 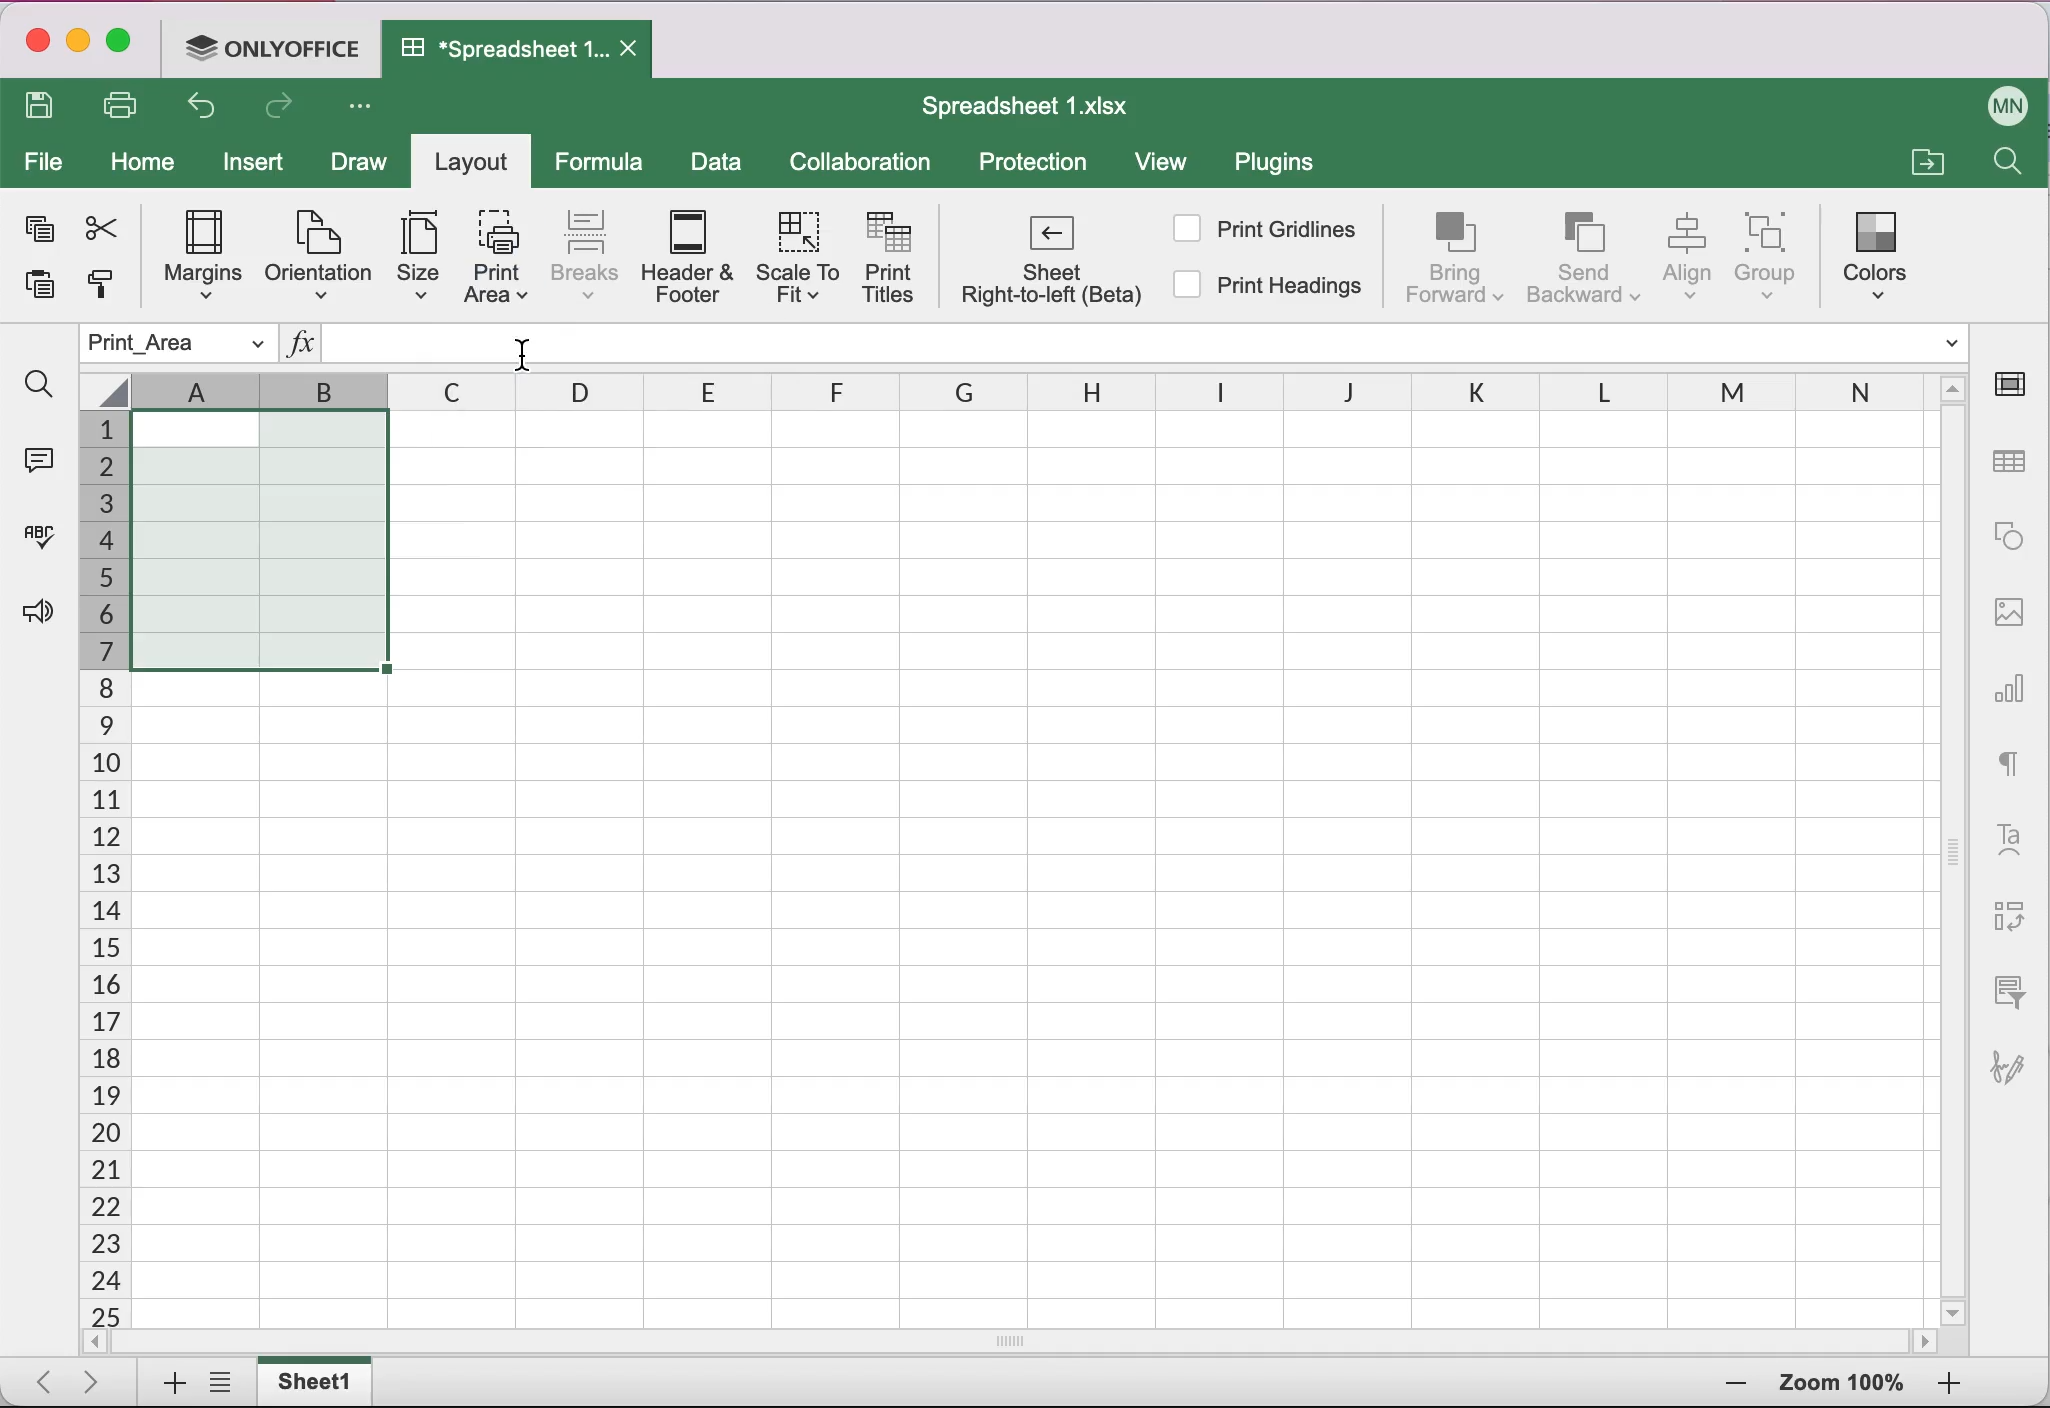 I want to click on Orientation, so click(x=316, y=254).